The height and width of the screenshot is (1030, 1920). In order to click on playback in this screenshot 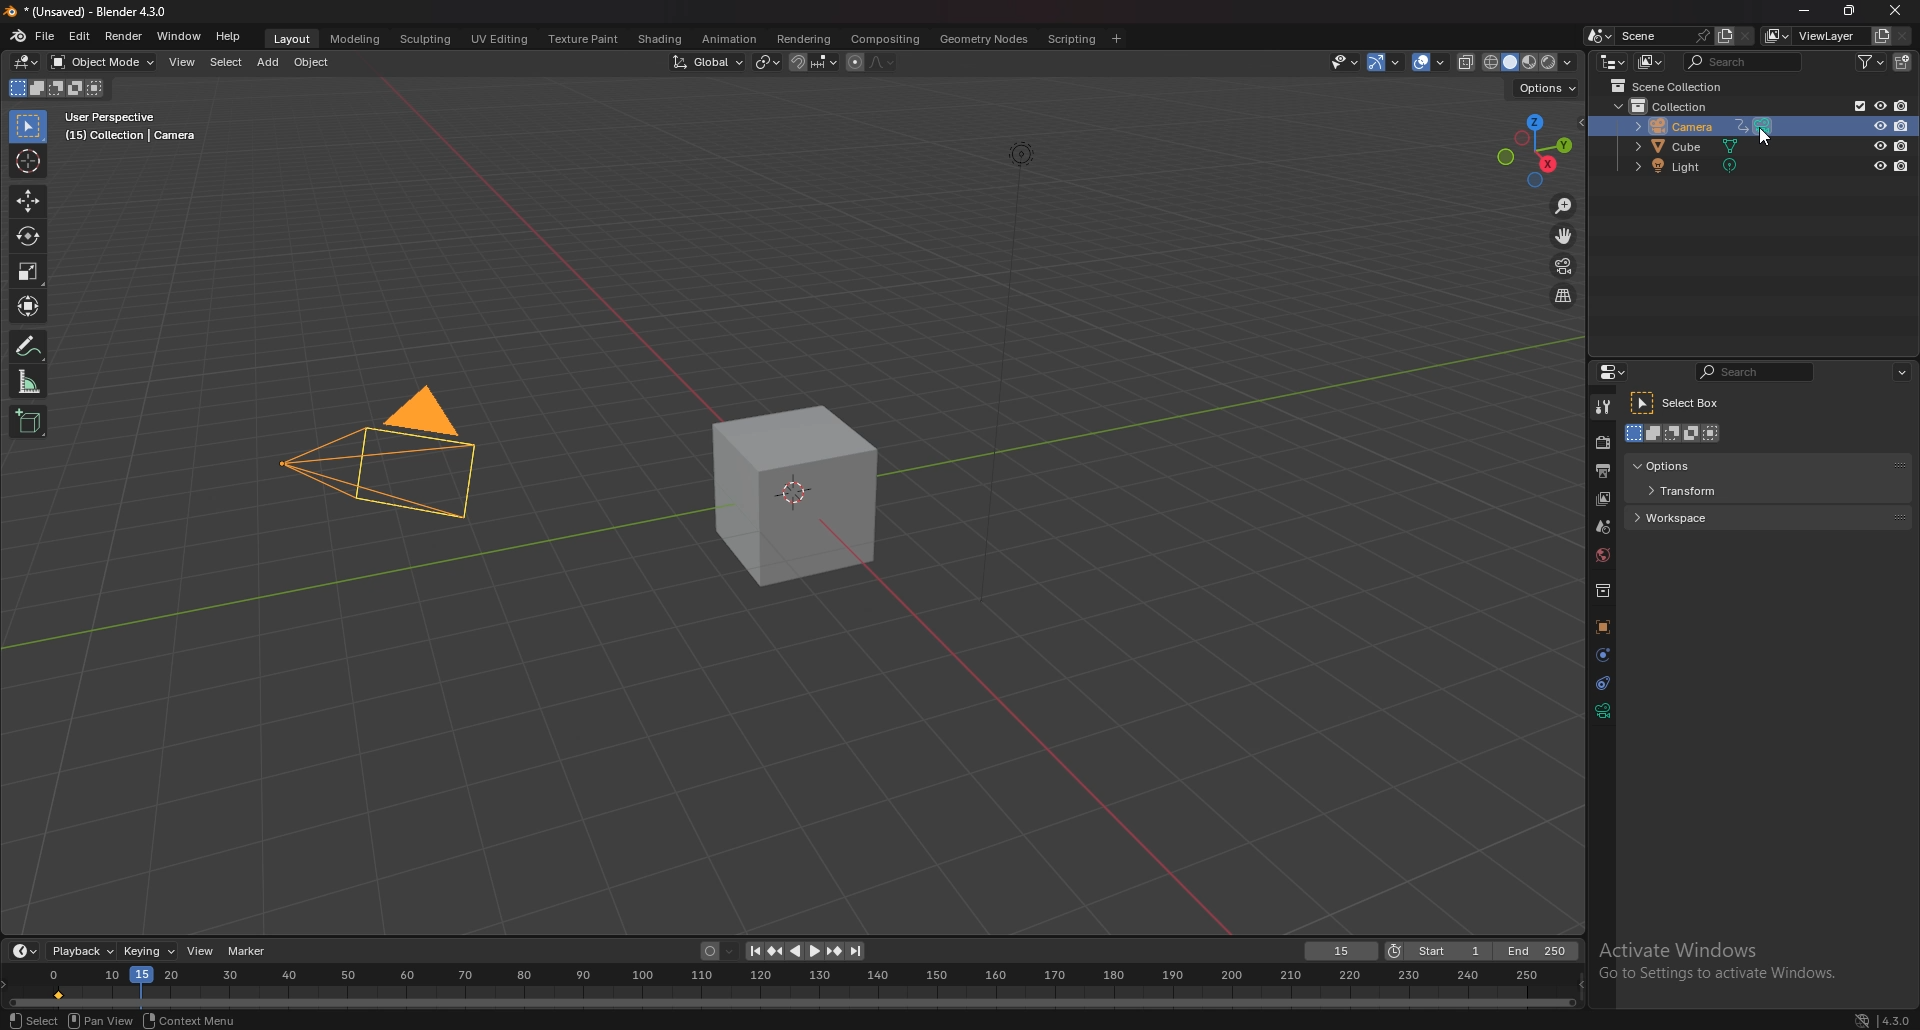, I will do `click(81, 951)`.